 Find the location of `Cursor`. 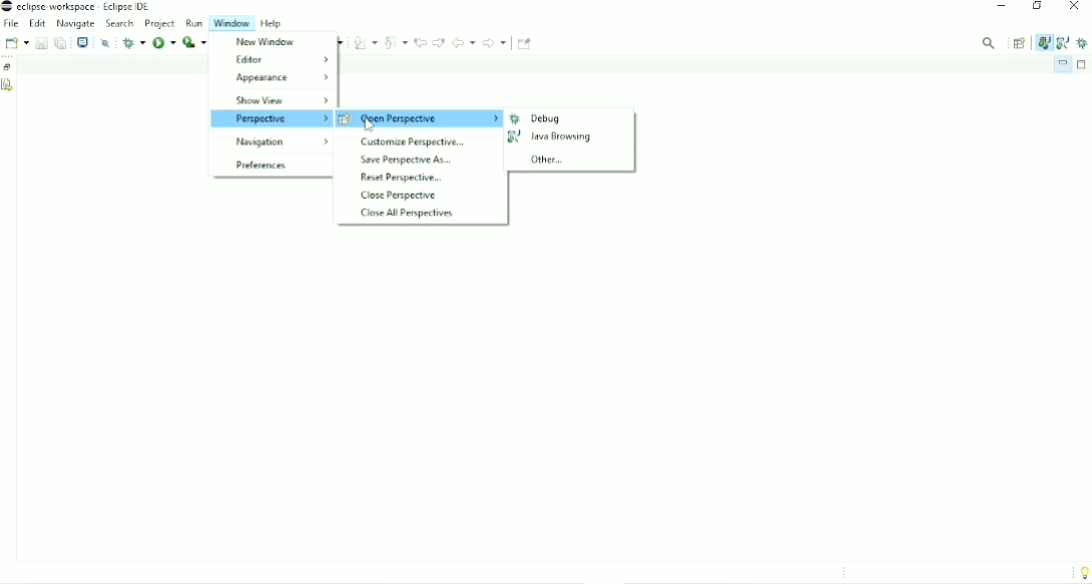

Cursor is located at coordinates (369, 125).